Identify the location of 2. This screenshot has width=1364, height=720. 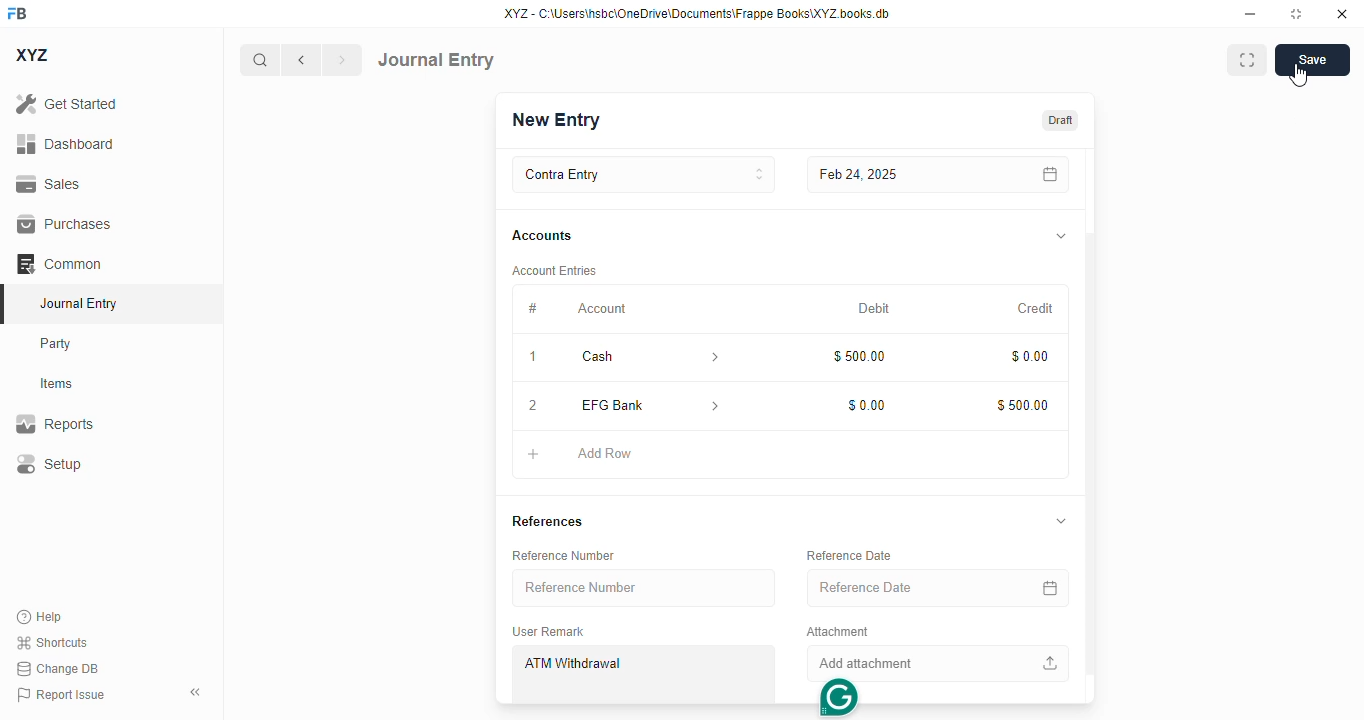
(533, 406).